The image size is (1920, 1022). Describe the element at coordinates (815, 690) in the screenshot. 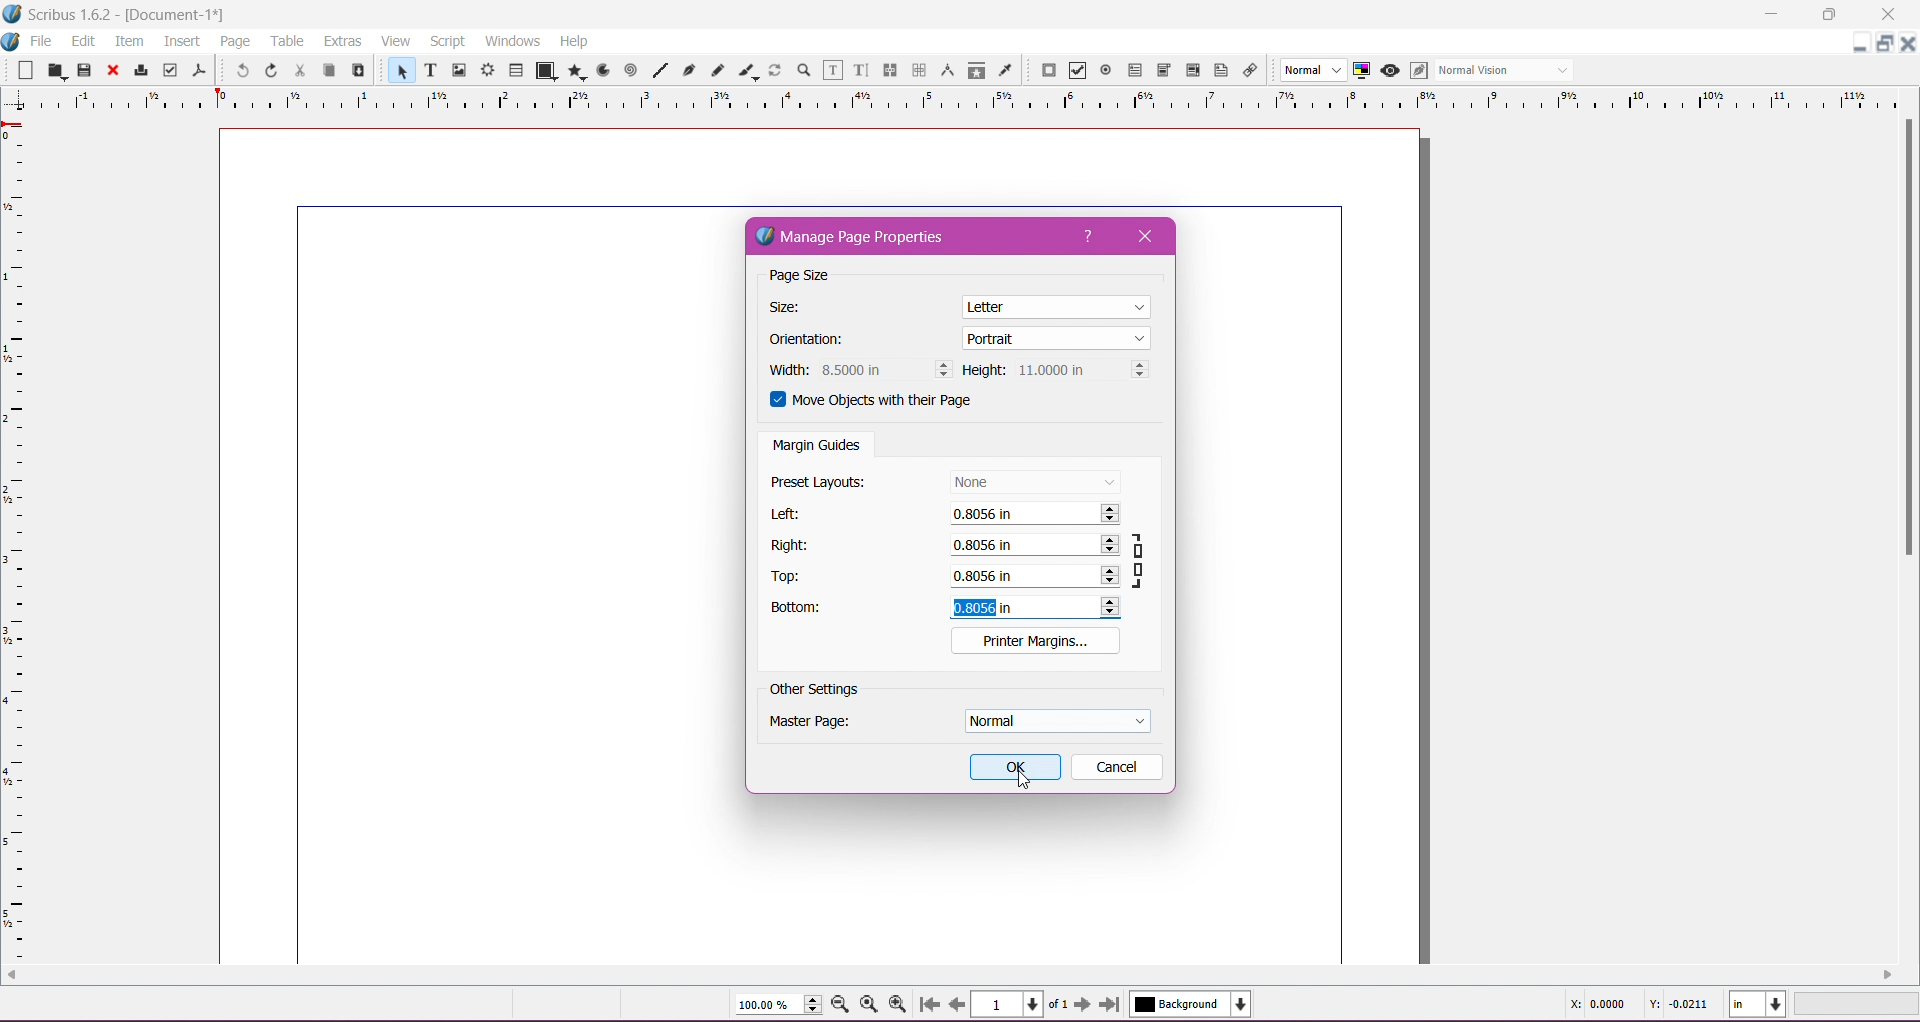

I see `Other Settings` at that location.